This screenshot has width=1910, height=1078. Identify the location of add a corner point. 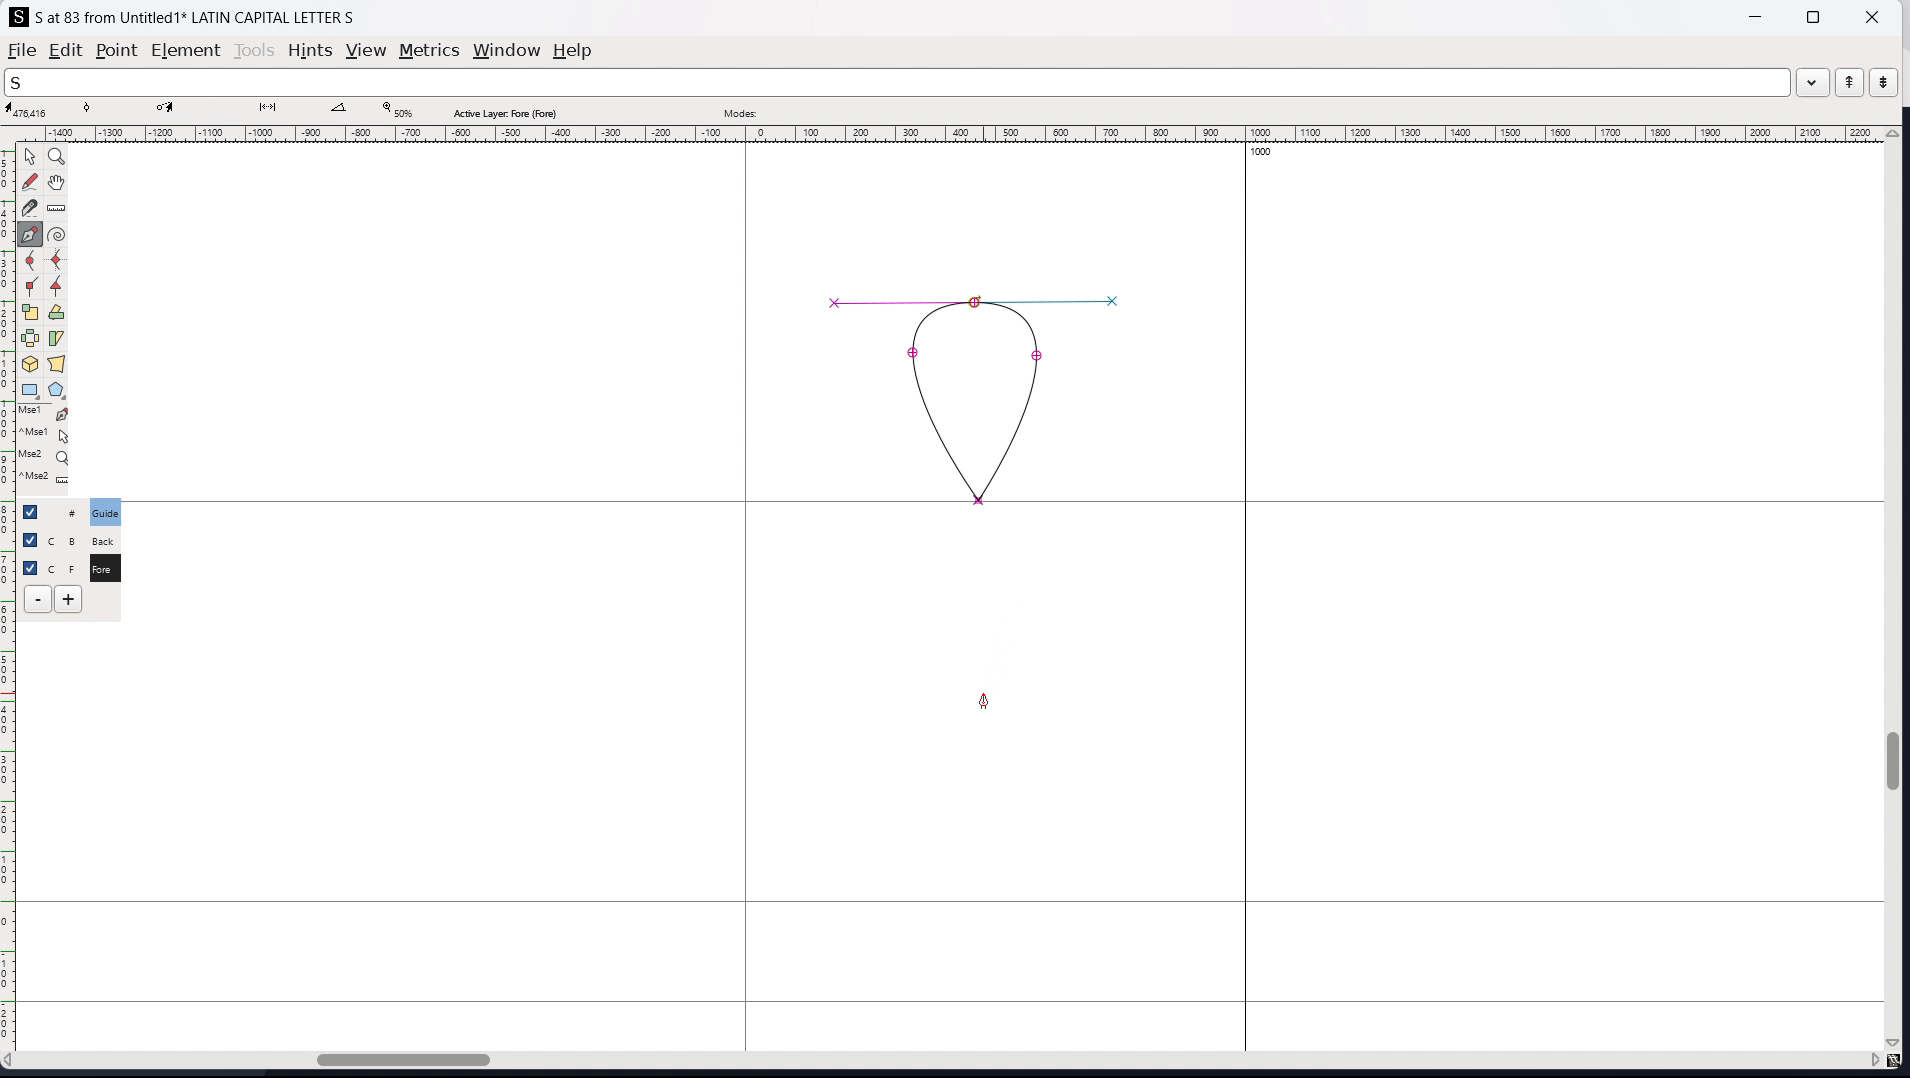
(31, 288).